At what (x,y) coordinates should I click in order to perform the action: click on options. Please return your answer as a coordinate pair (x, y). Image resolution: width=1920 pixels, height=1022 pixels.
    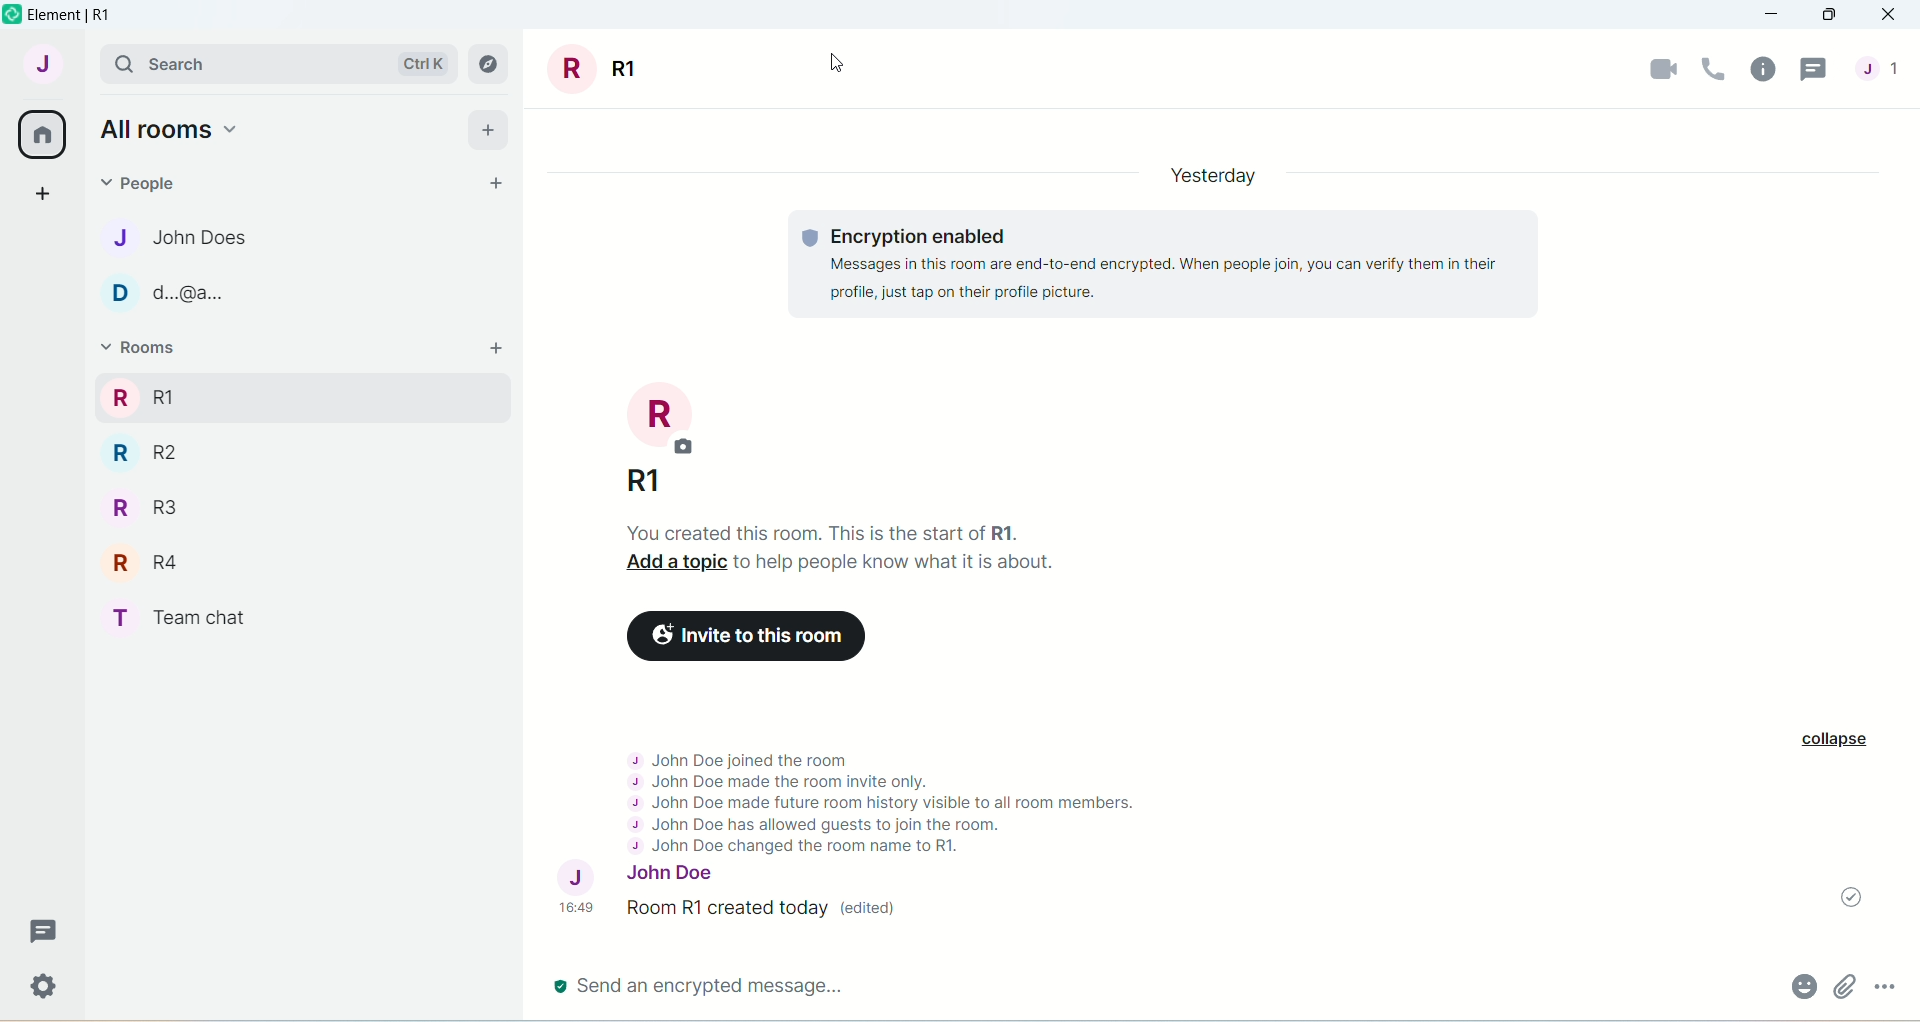
    Looking at the image, I should click on (1885, 990).